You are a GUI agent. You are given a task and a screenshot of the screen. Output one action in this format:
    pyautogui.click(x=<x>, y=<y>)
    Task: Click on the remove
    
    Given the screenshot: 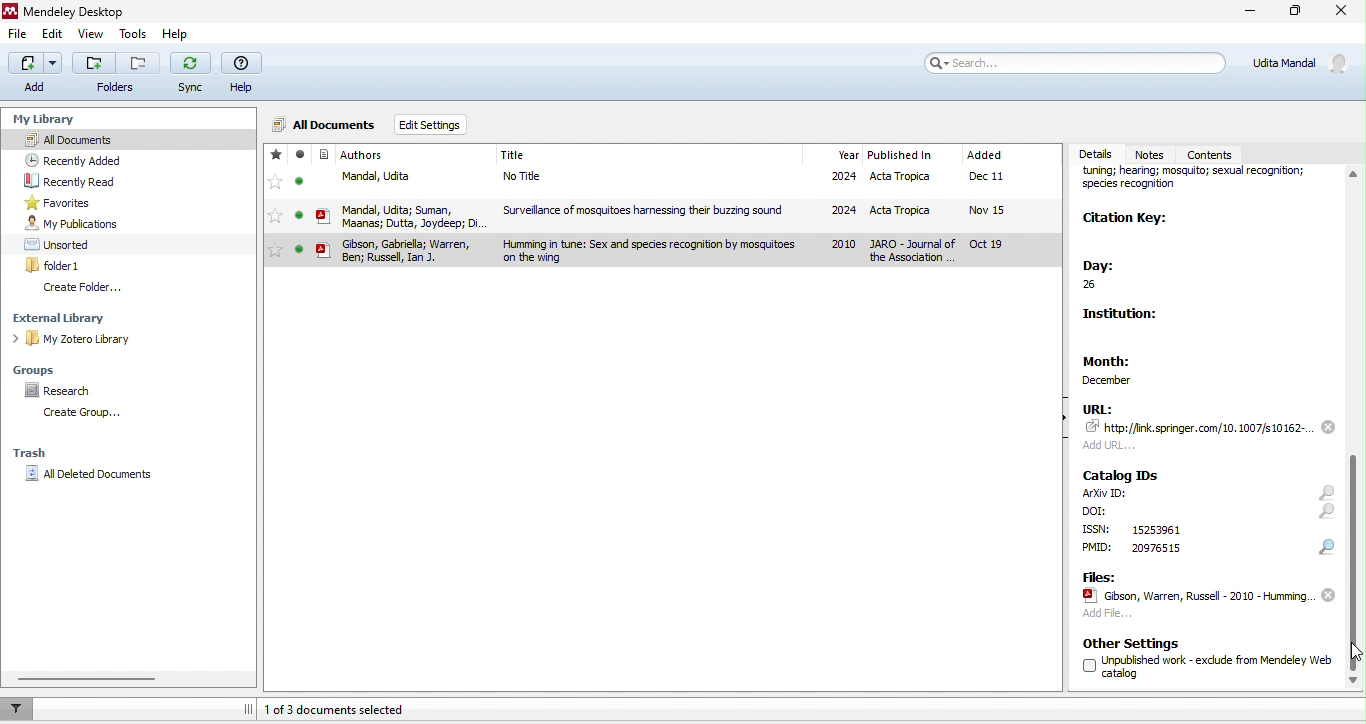 What is the action you would take?
    pyautogui.click(x=1328, y=596)
    